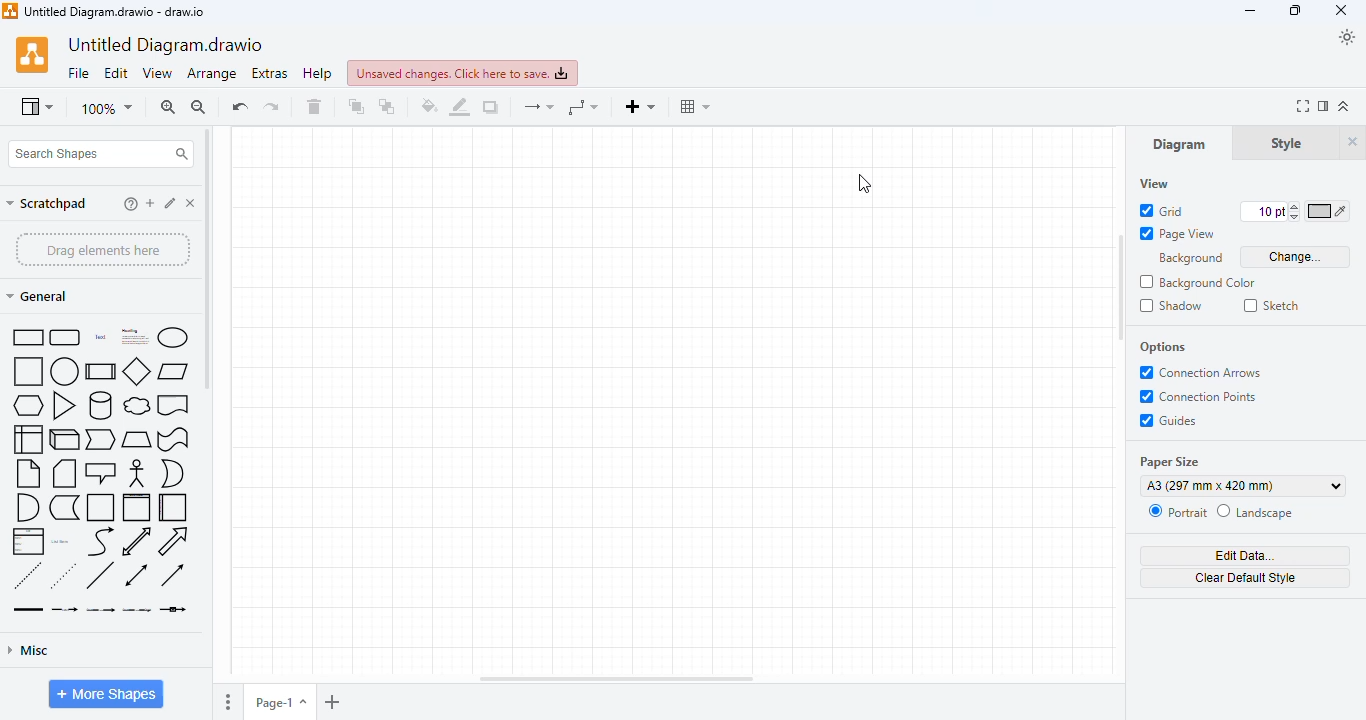  I want to click on style, so click(1286, 144).